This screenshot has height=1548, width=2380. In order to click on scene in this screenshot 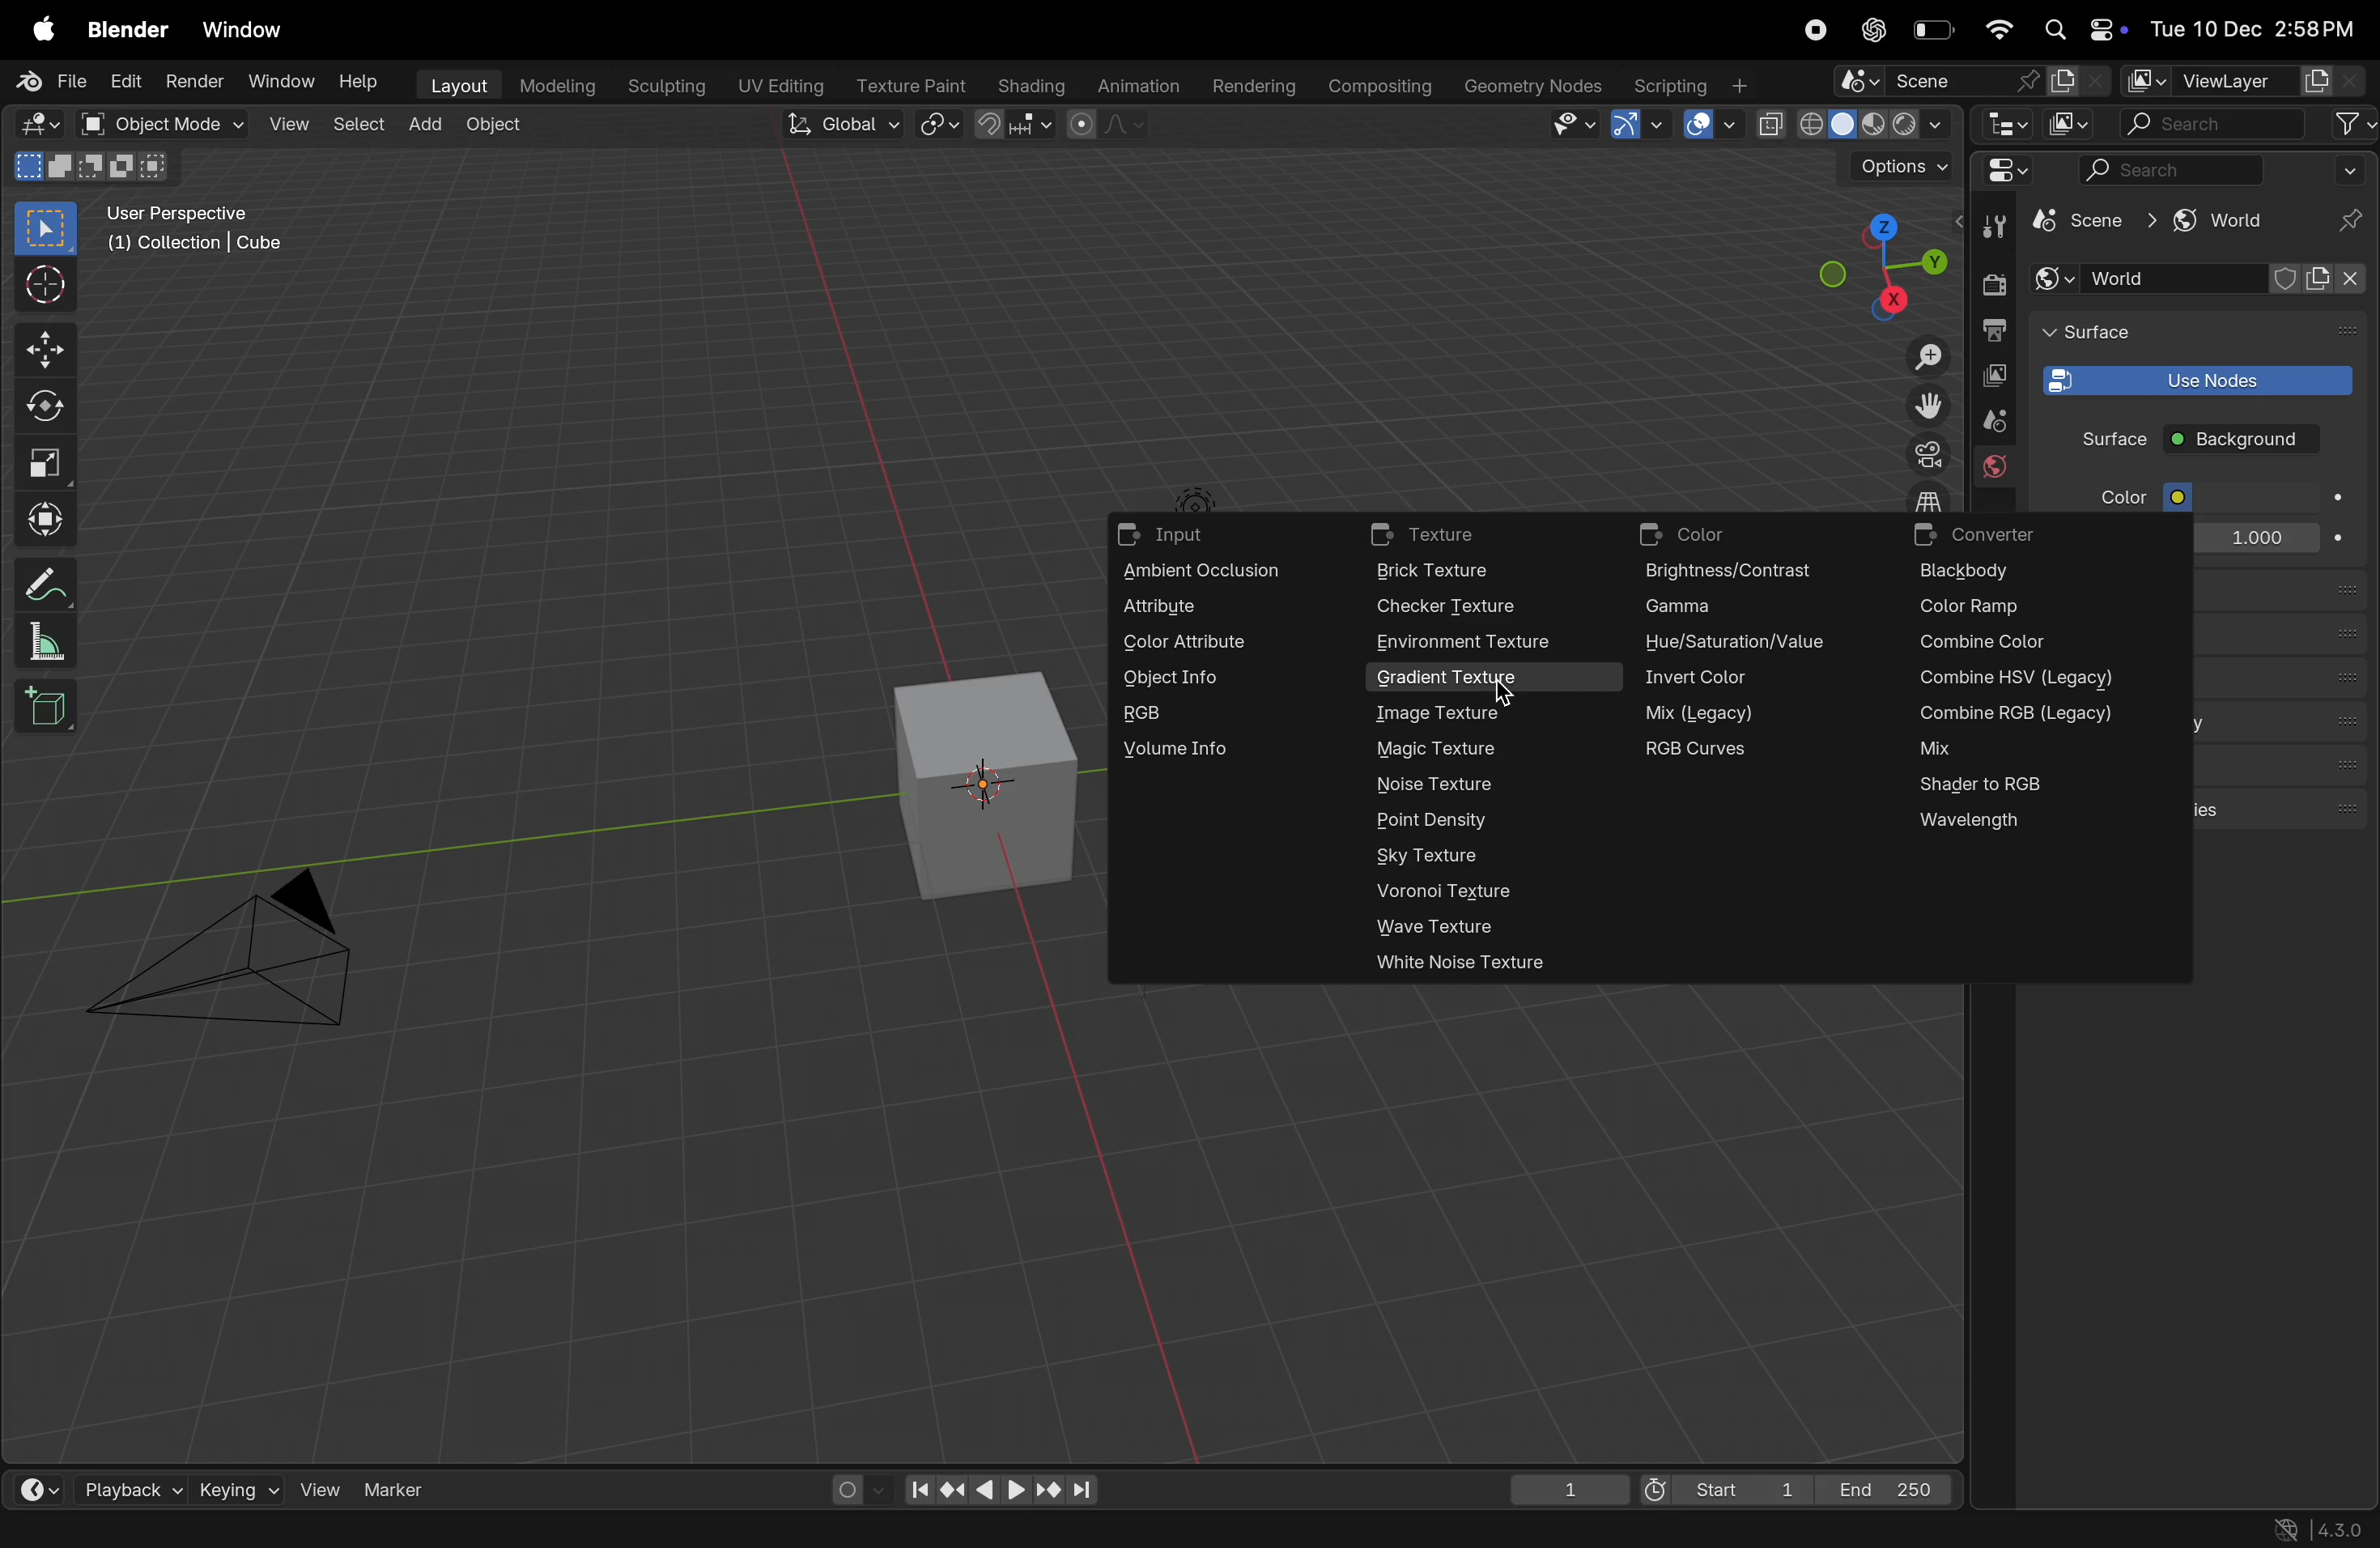, I will do `click(1992, 422)`.